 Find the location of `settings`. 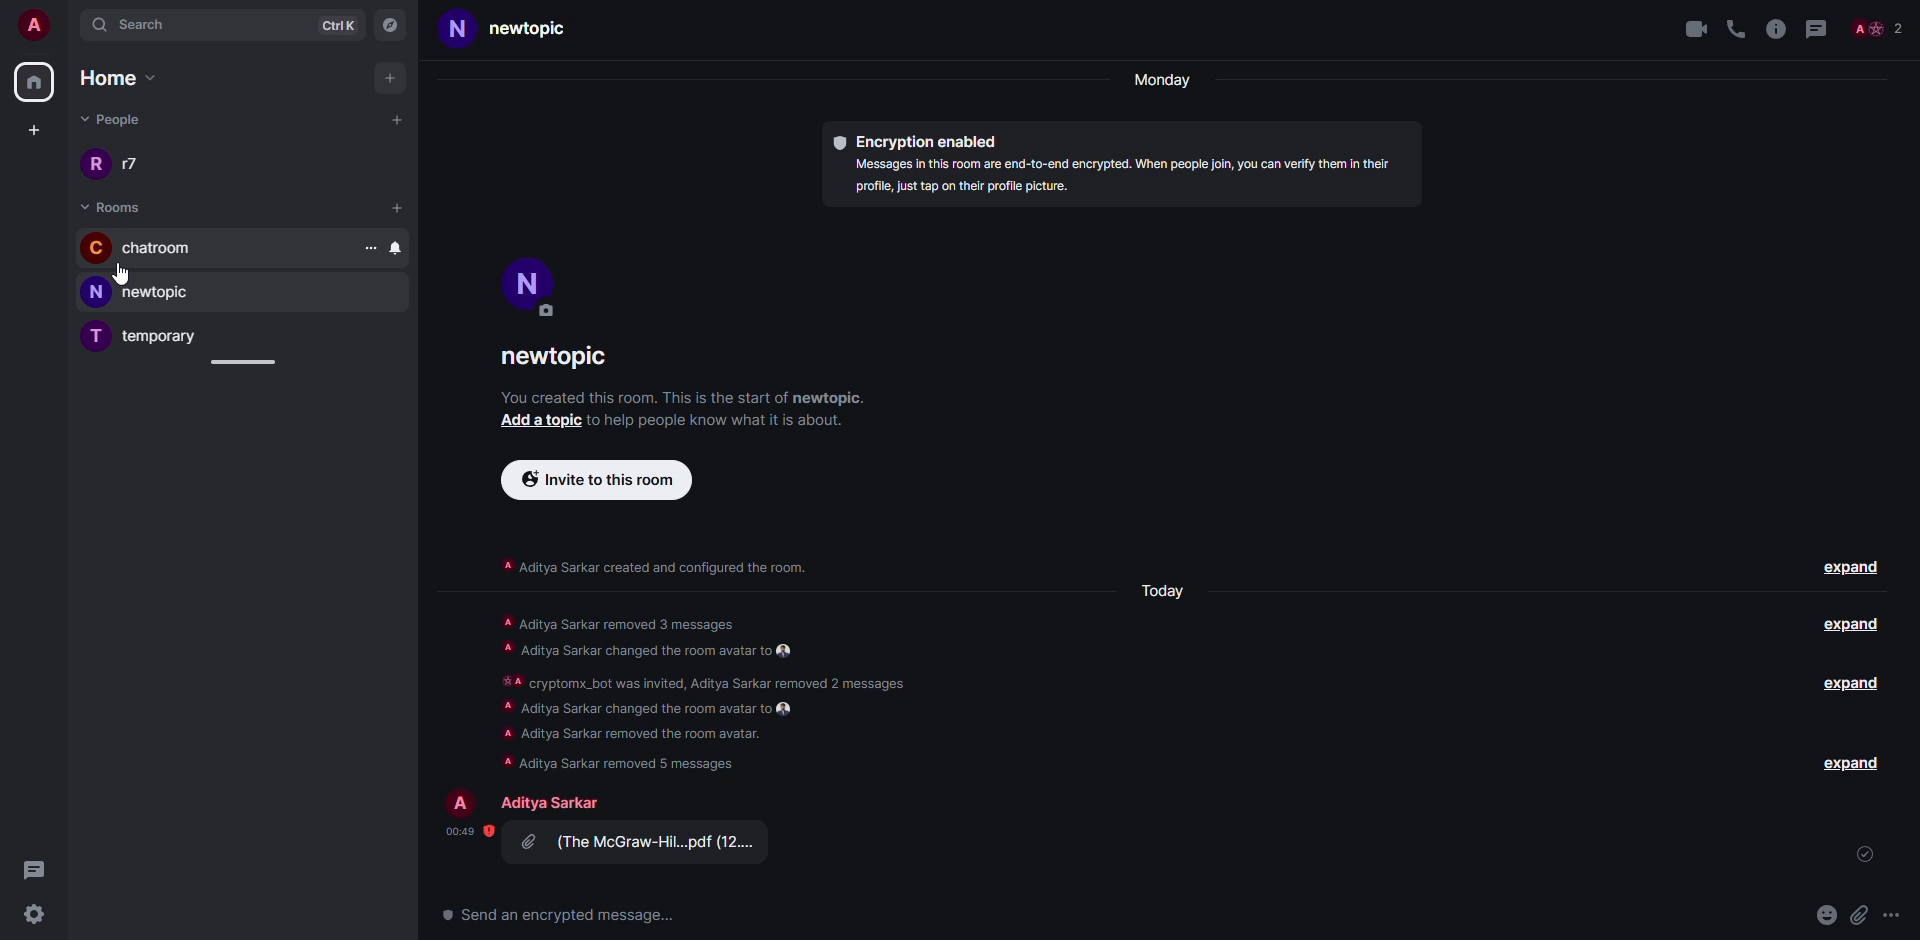

settings is located at coordinates (38, 914).